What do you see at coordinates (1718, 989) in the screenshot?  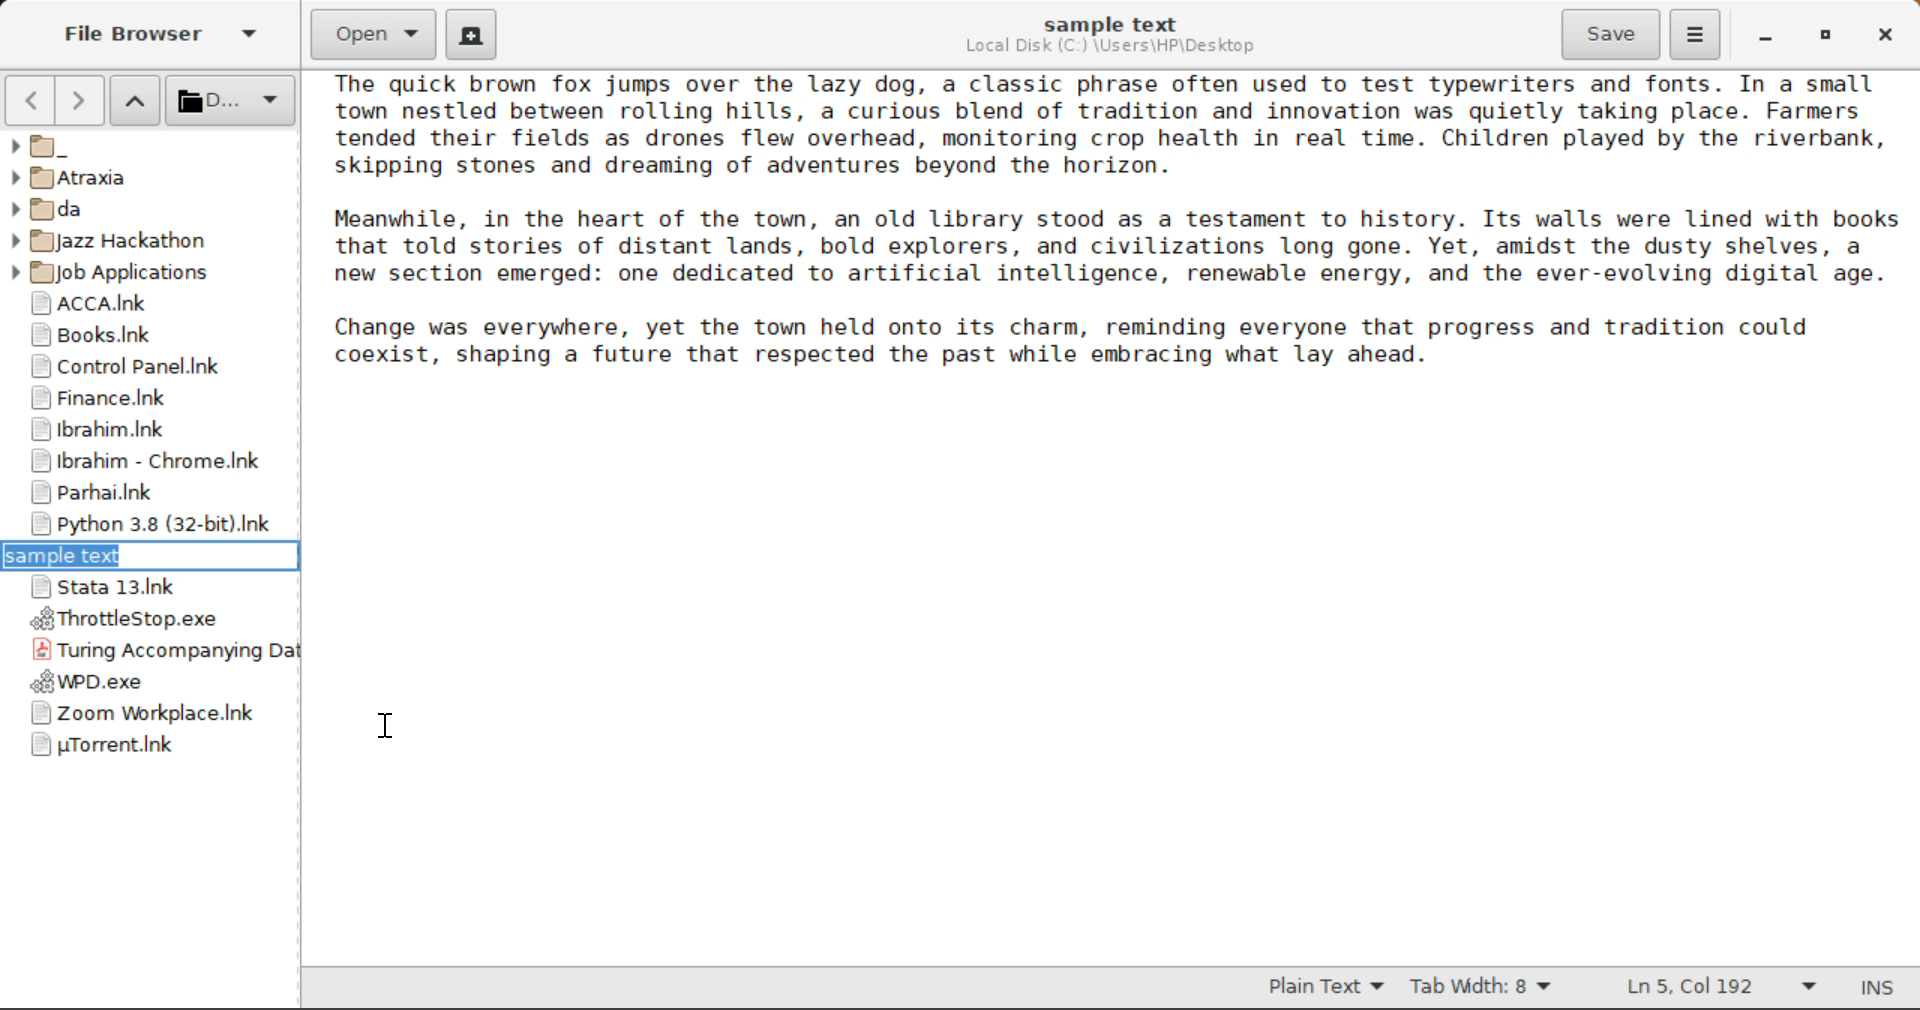 I see `Line & Character Count` at bounding box center [1718, 989].